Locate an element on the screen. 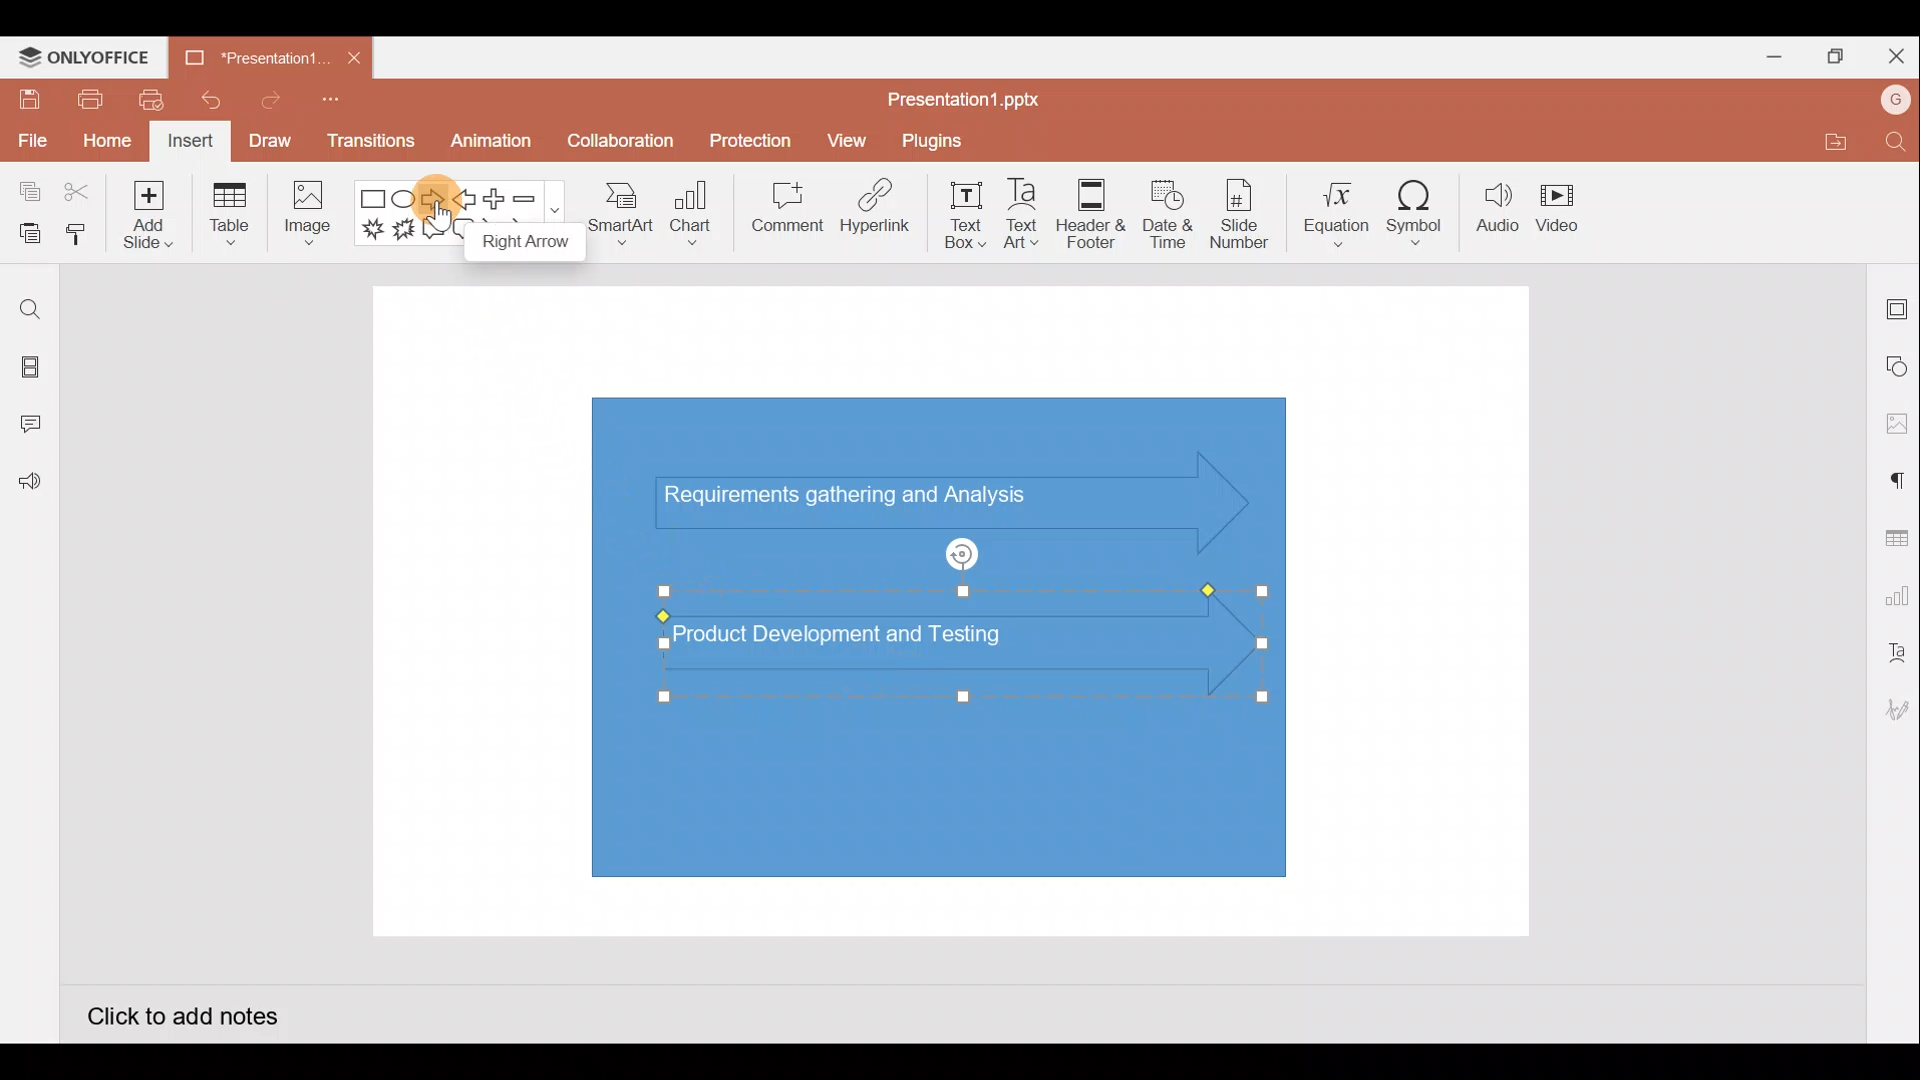 The image size is (1920, 1080). Add slide is located at coordinates (145, 210).